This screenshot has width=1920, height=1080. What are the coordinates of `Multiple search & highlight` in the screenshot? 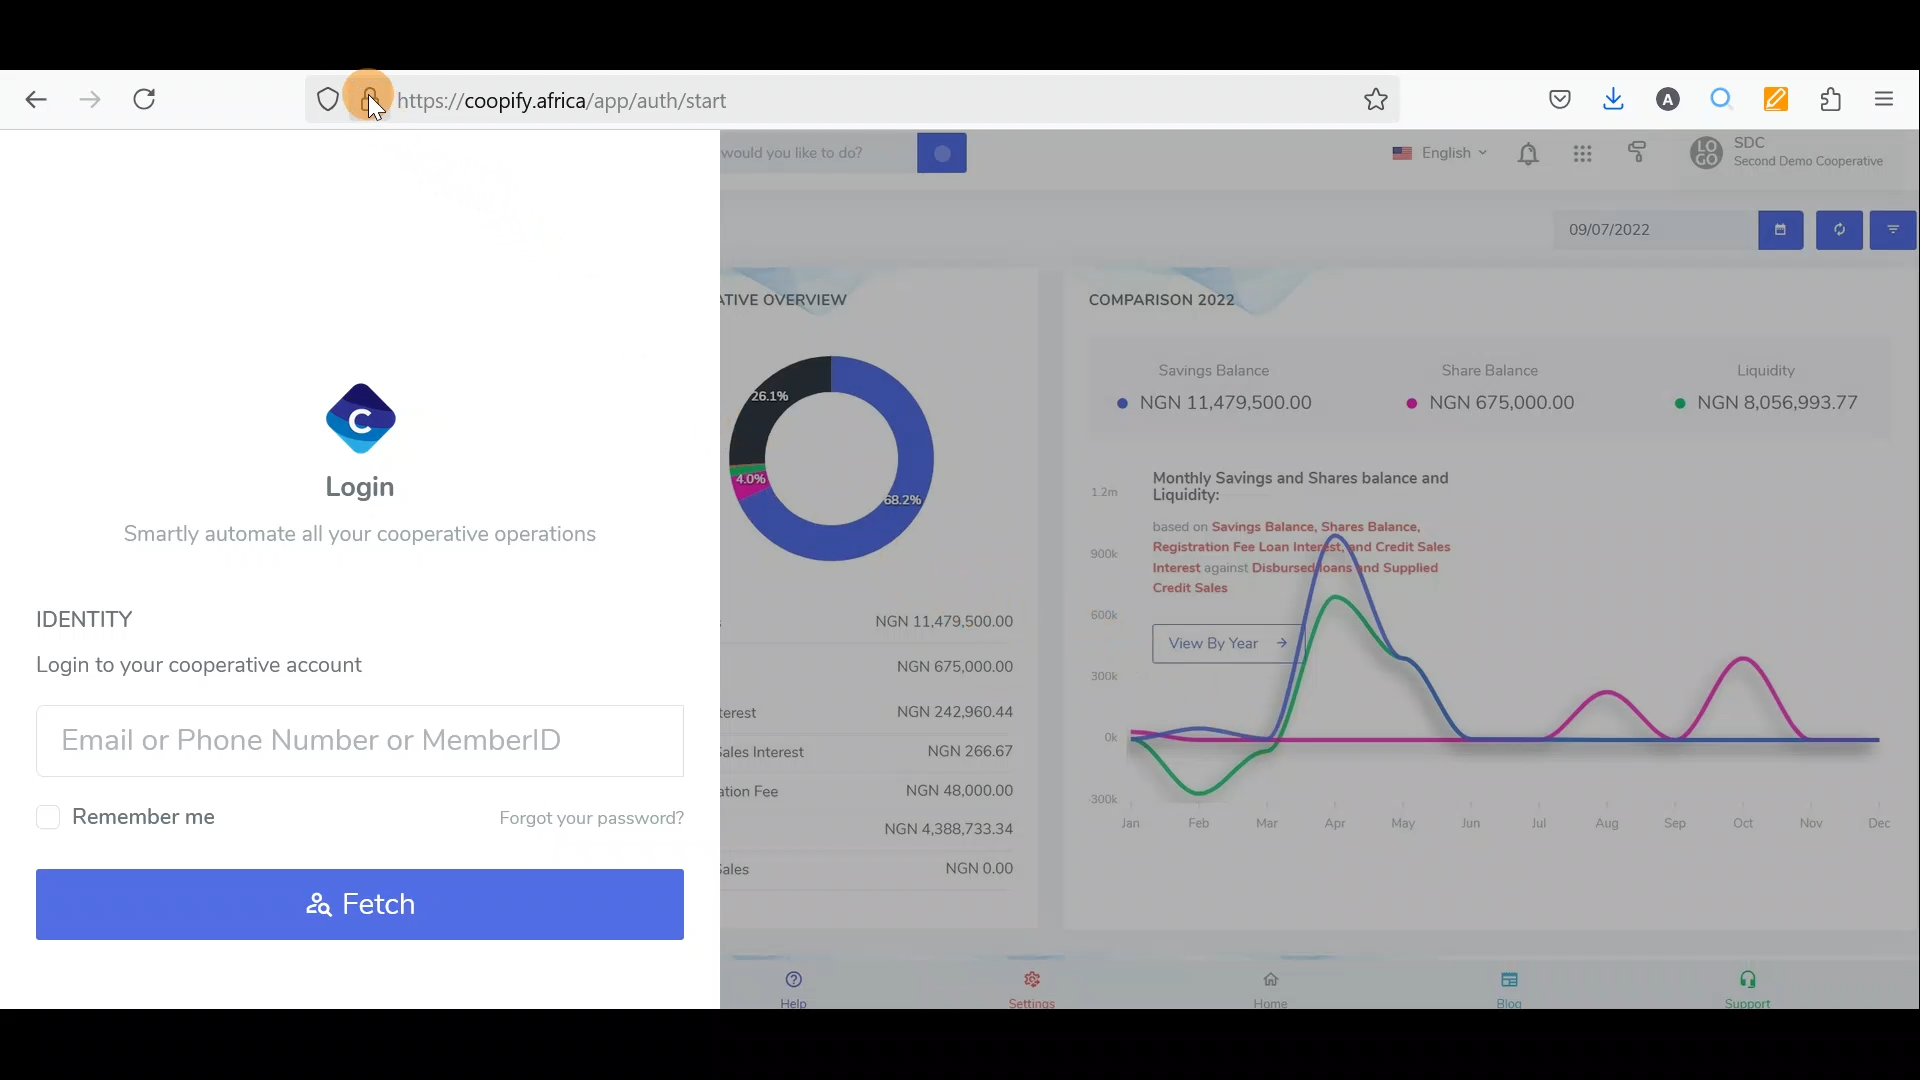 It's located at (1714, 100).